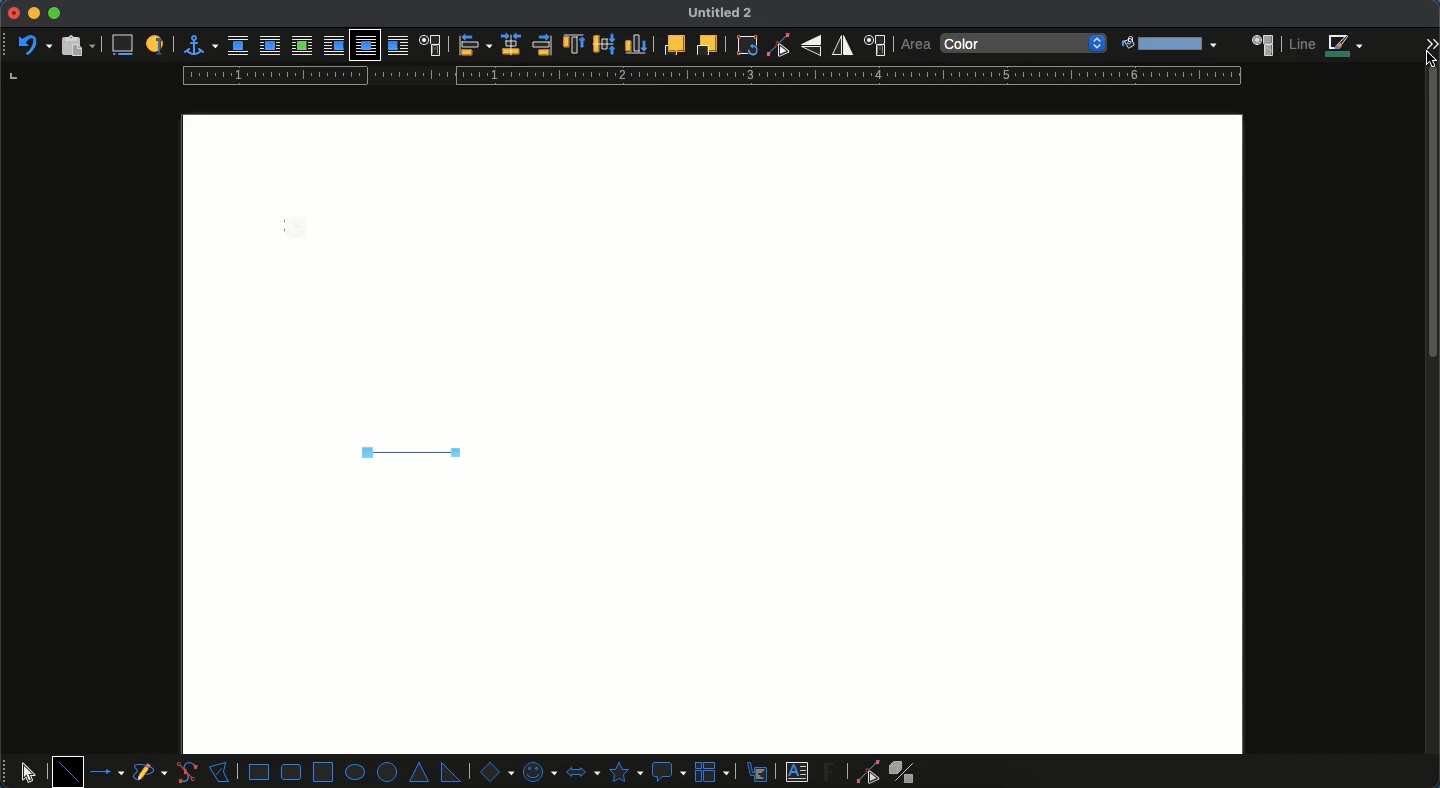 Image resolution: width=1440 pixels, height=788 pixels. I want to click on area, so click(1263, 43).